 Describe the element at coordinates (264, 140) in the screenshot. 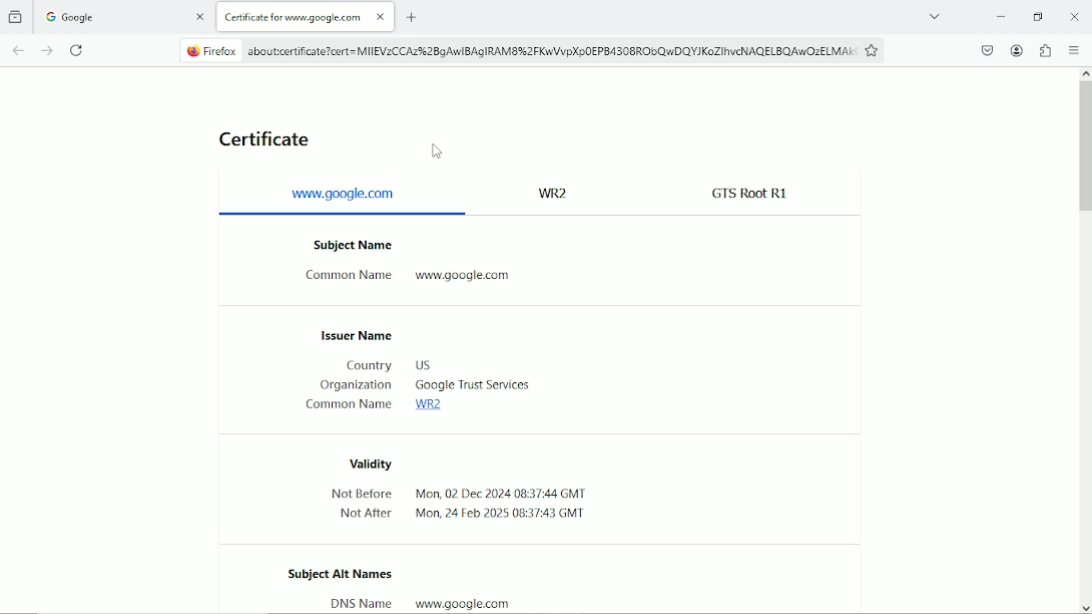

I see `Certificate` at that location.